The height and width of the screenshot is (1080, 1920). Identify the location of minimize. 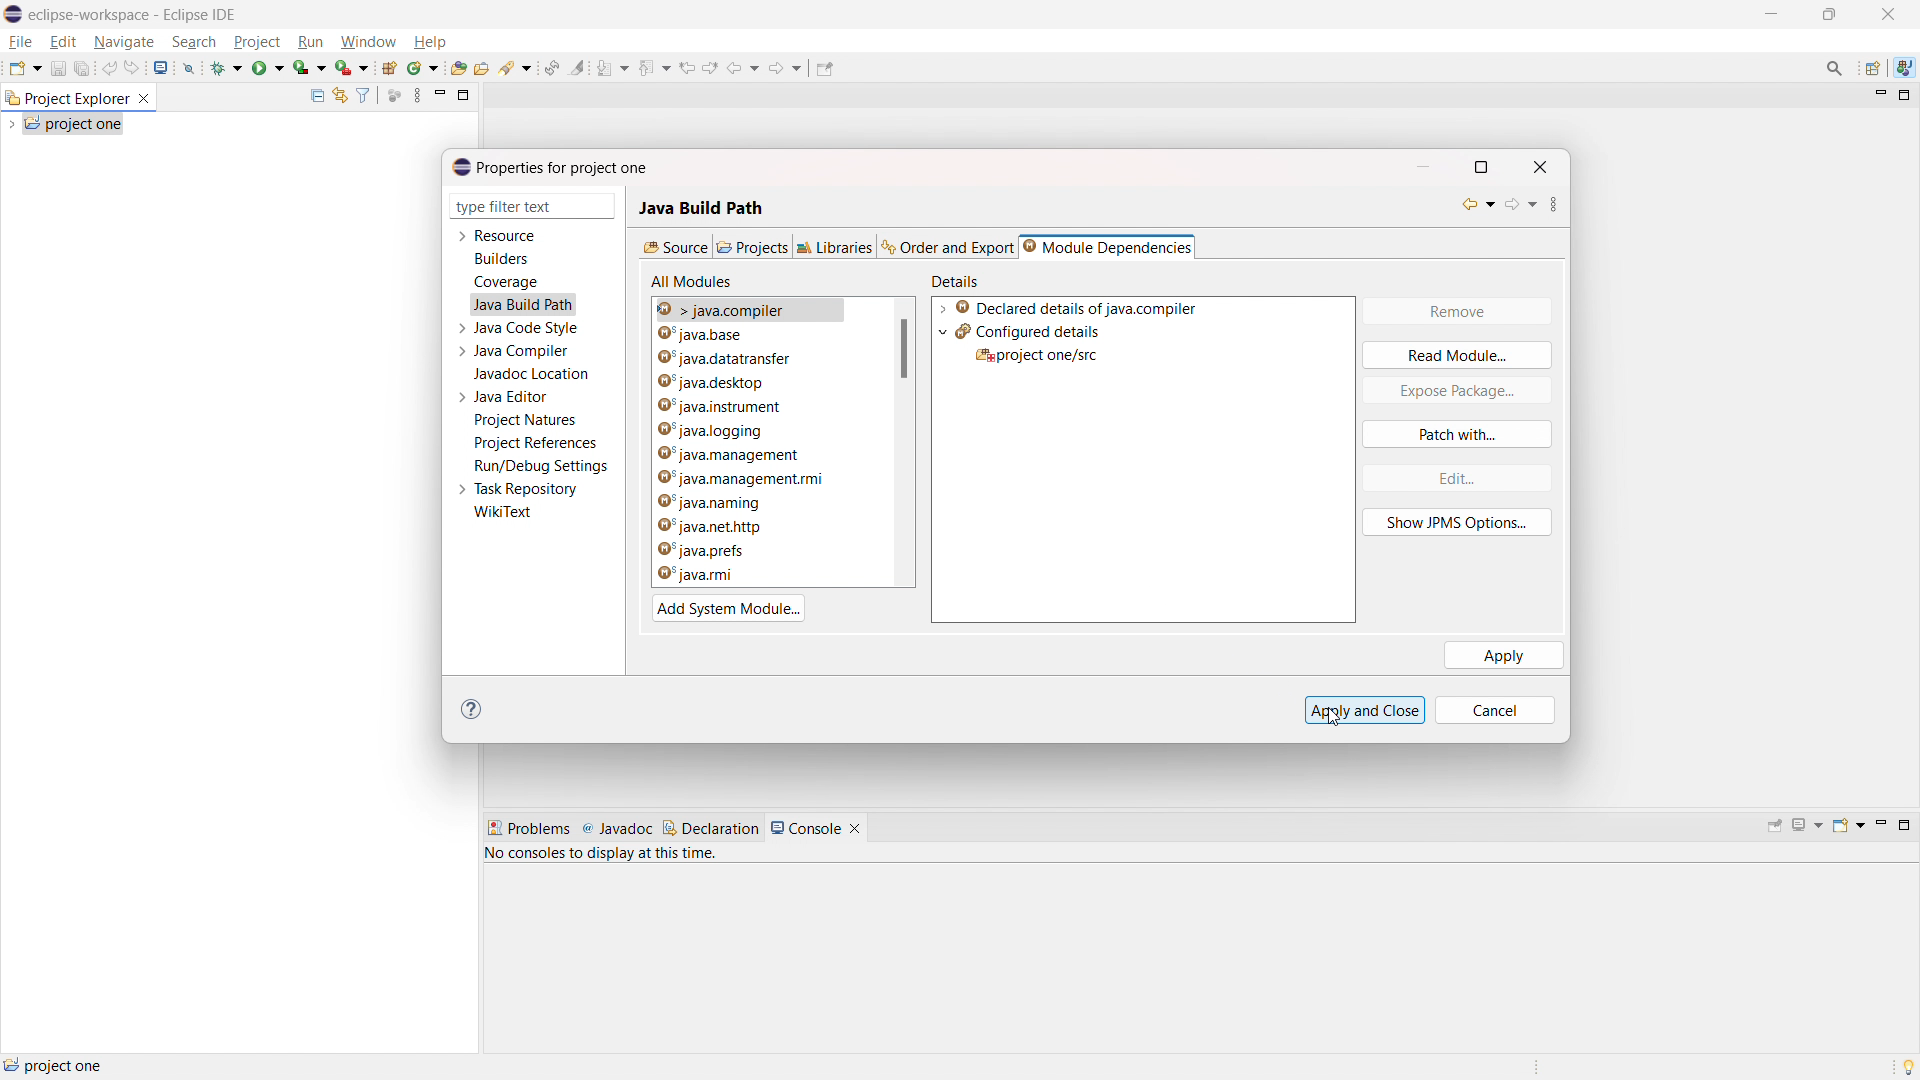
(1879, 826).